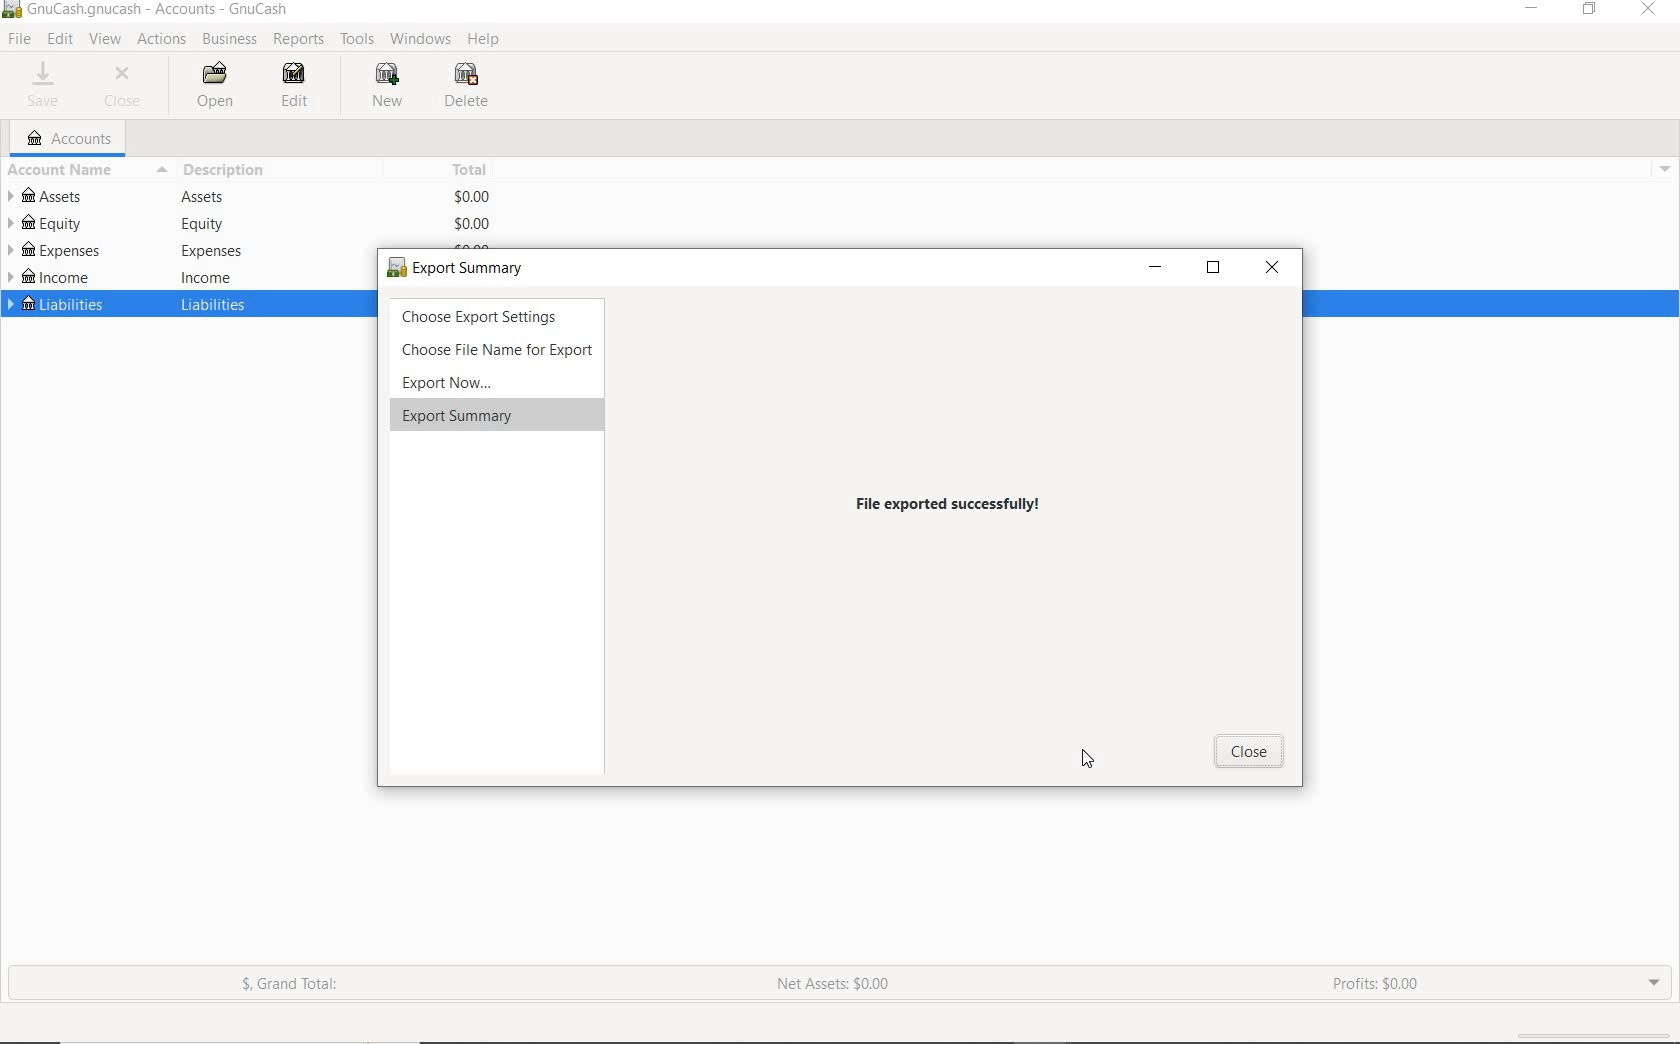  Describe the element at coordinates (162, 43) in the screenshot. I see `ACTIONS` at that location.